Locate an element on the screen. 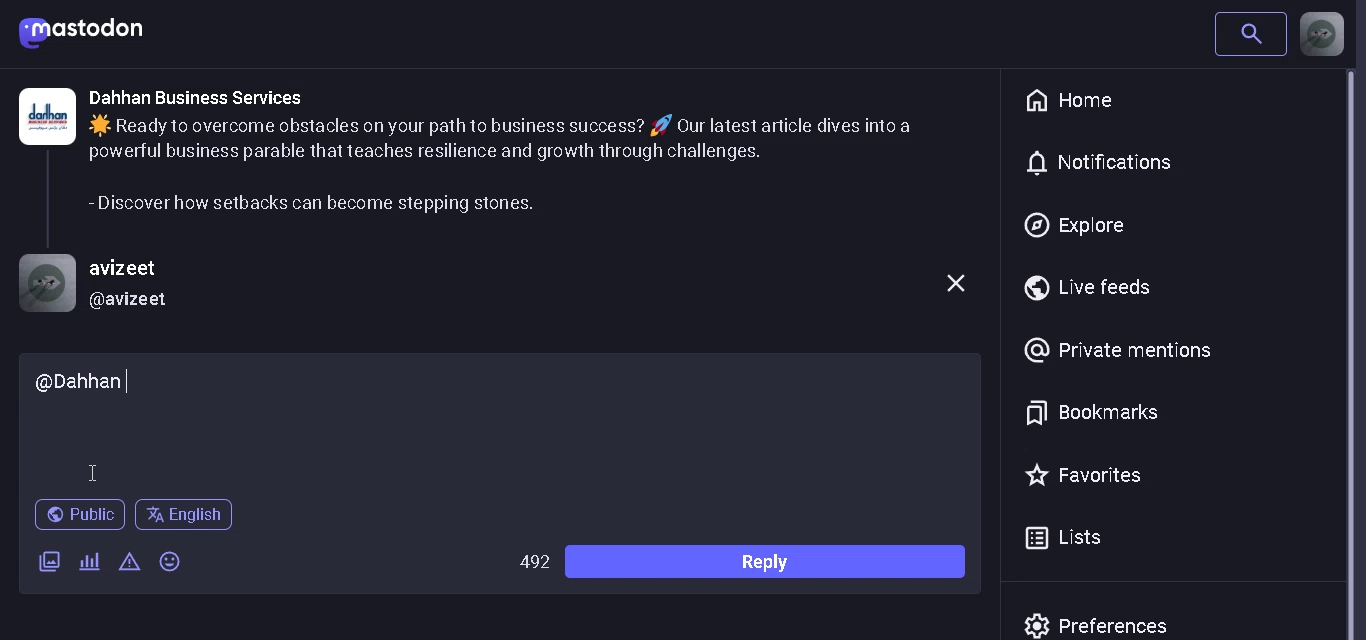 The height and width of the screenshot is (640, 1366). prefrences is located at coordinates (1104, 622).